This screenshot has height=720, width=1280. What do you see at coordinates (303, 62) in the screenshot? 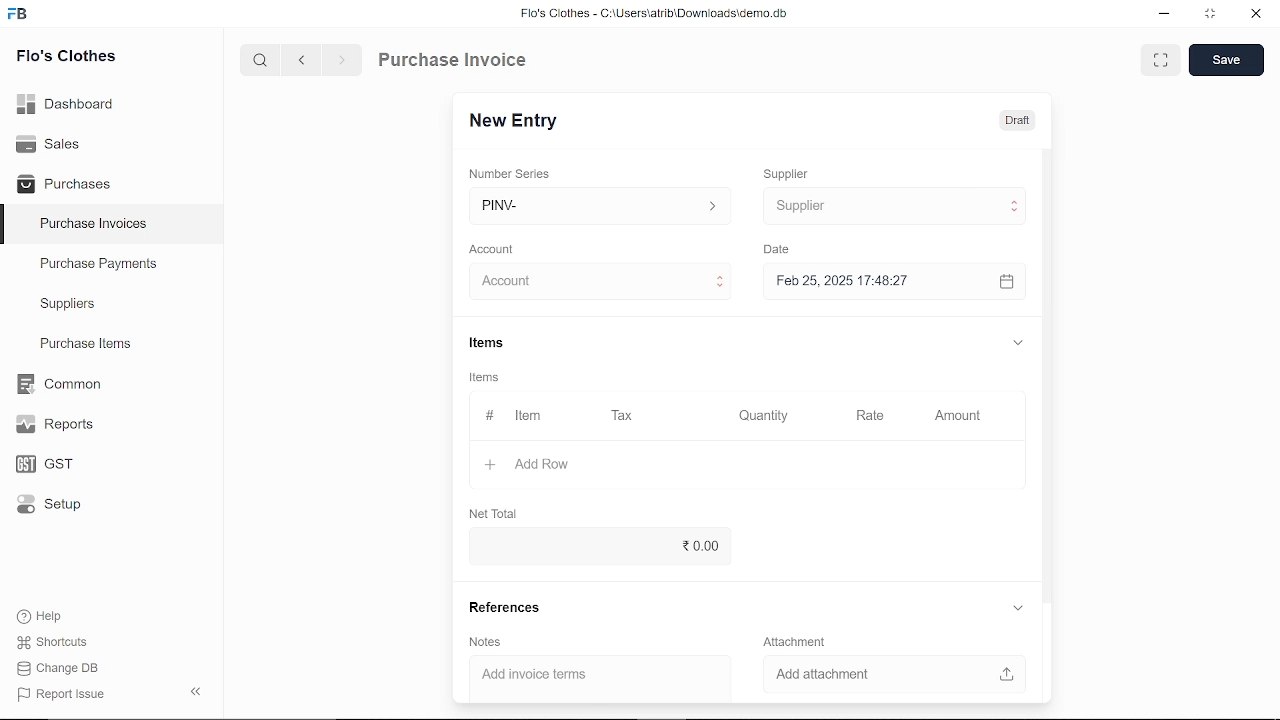
I see `previous` at bounding box center [303, 62].